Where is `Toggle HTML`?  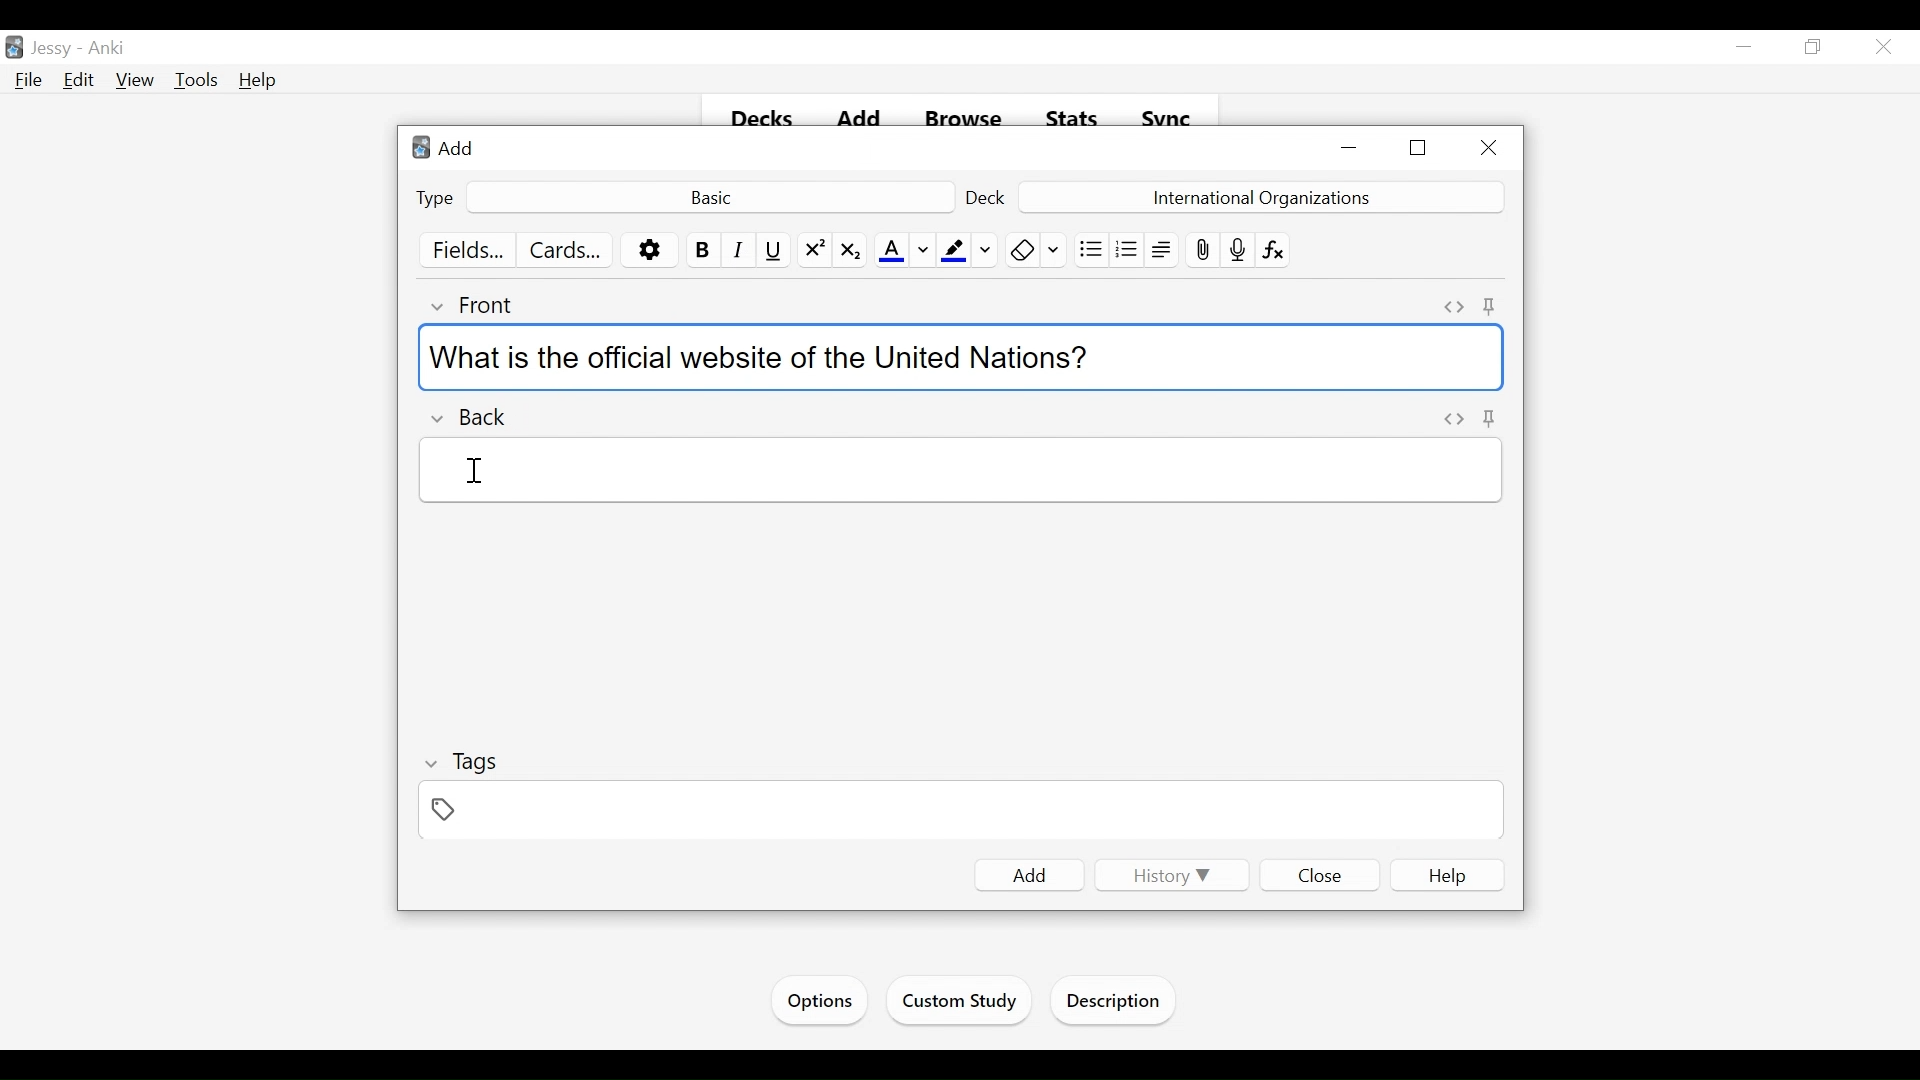
Toggle HTML is located at coordinates (1453, 306).